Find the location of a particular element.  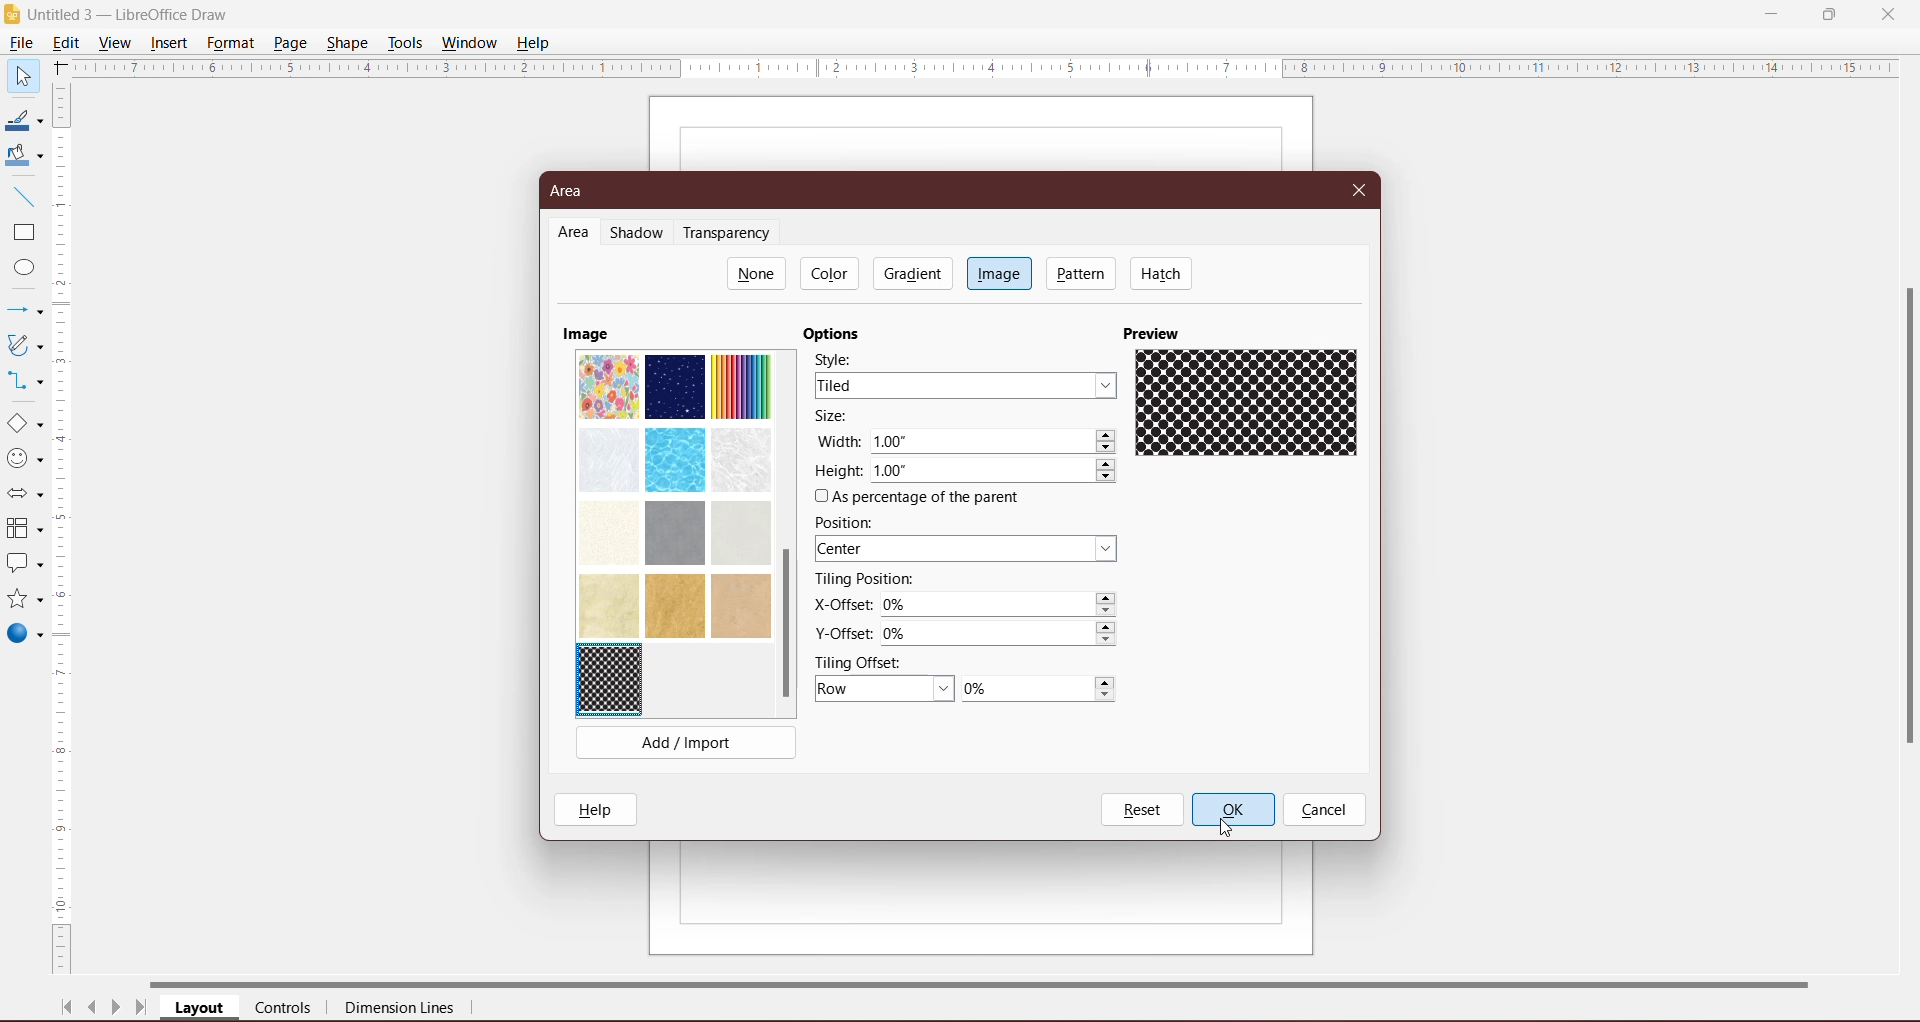

Select required style is located at coordinates (965, 385).